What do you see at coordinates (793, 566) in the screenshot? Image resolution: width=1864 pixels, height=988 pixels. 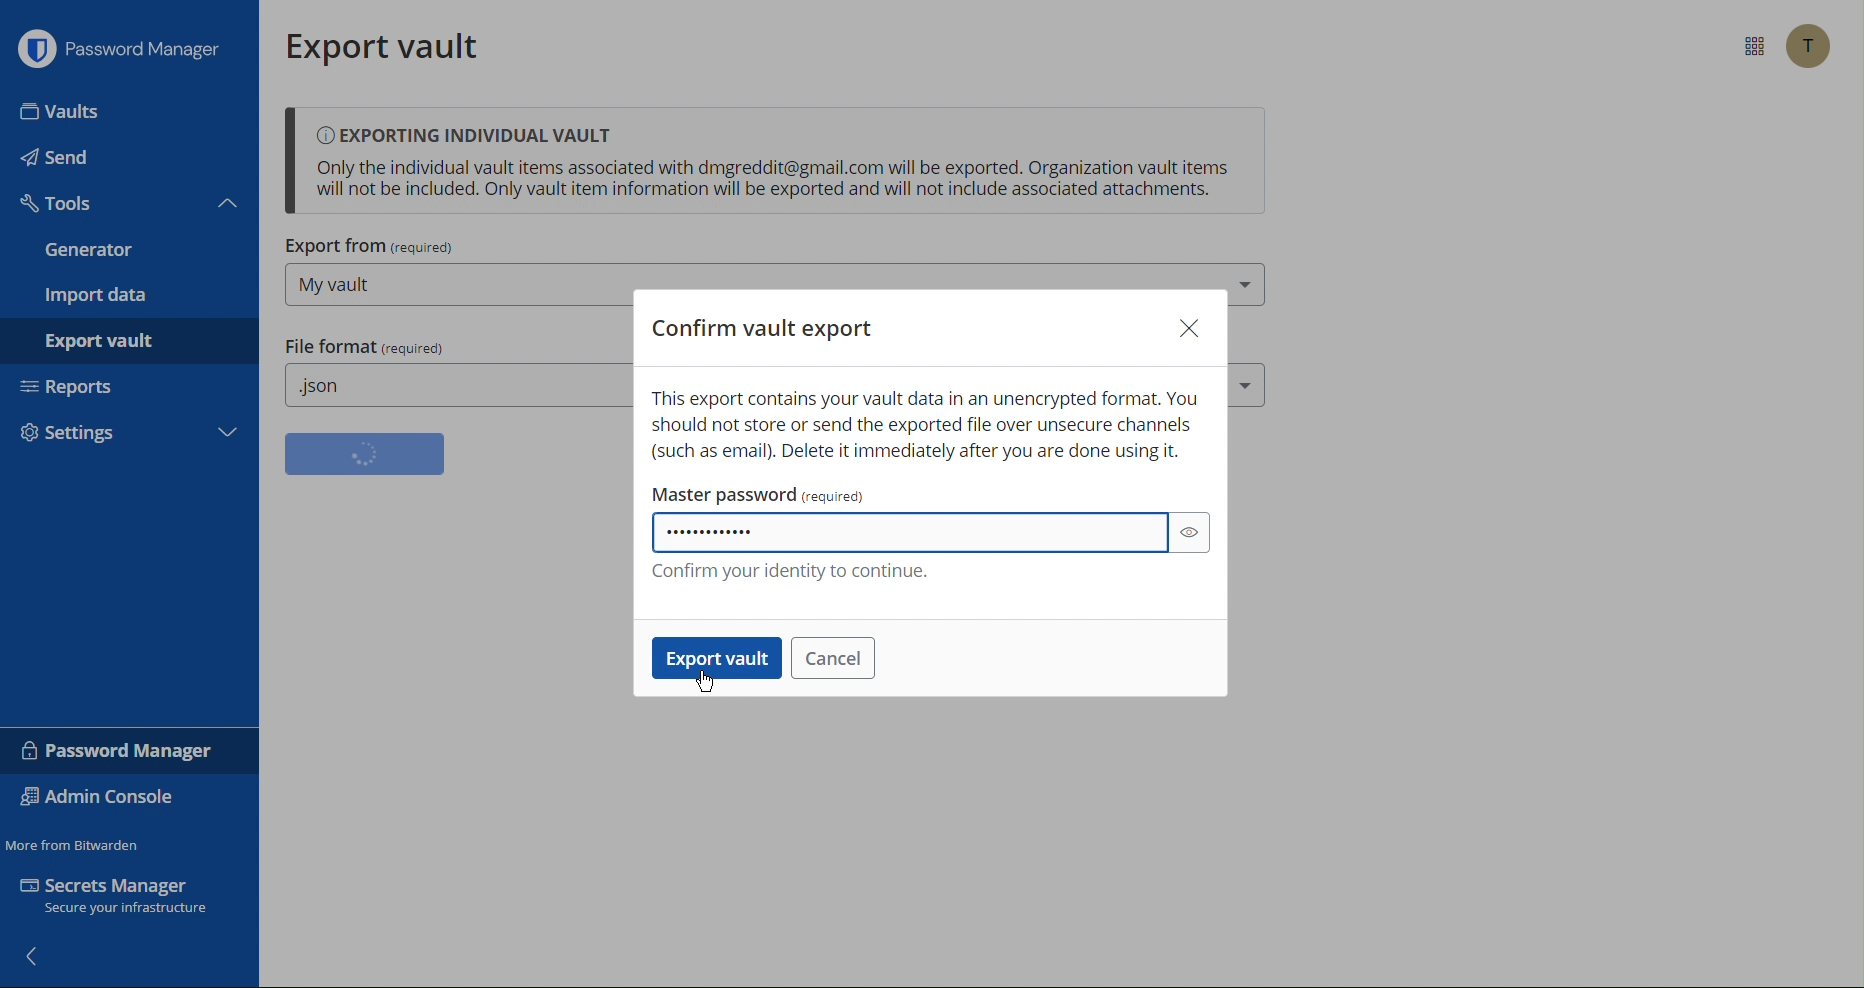 I see `Confirm your identity to continue` at bounding box center [793, 566].